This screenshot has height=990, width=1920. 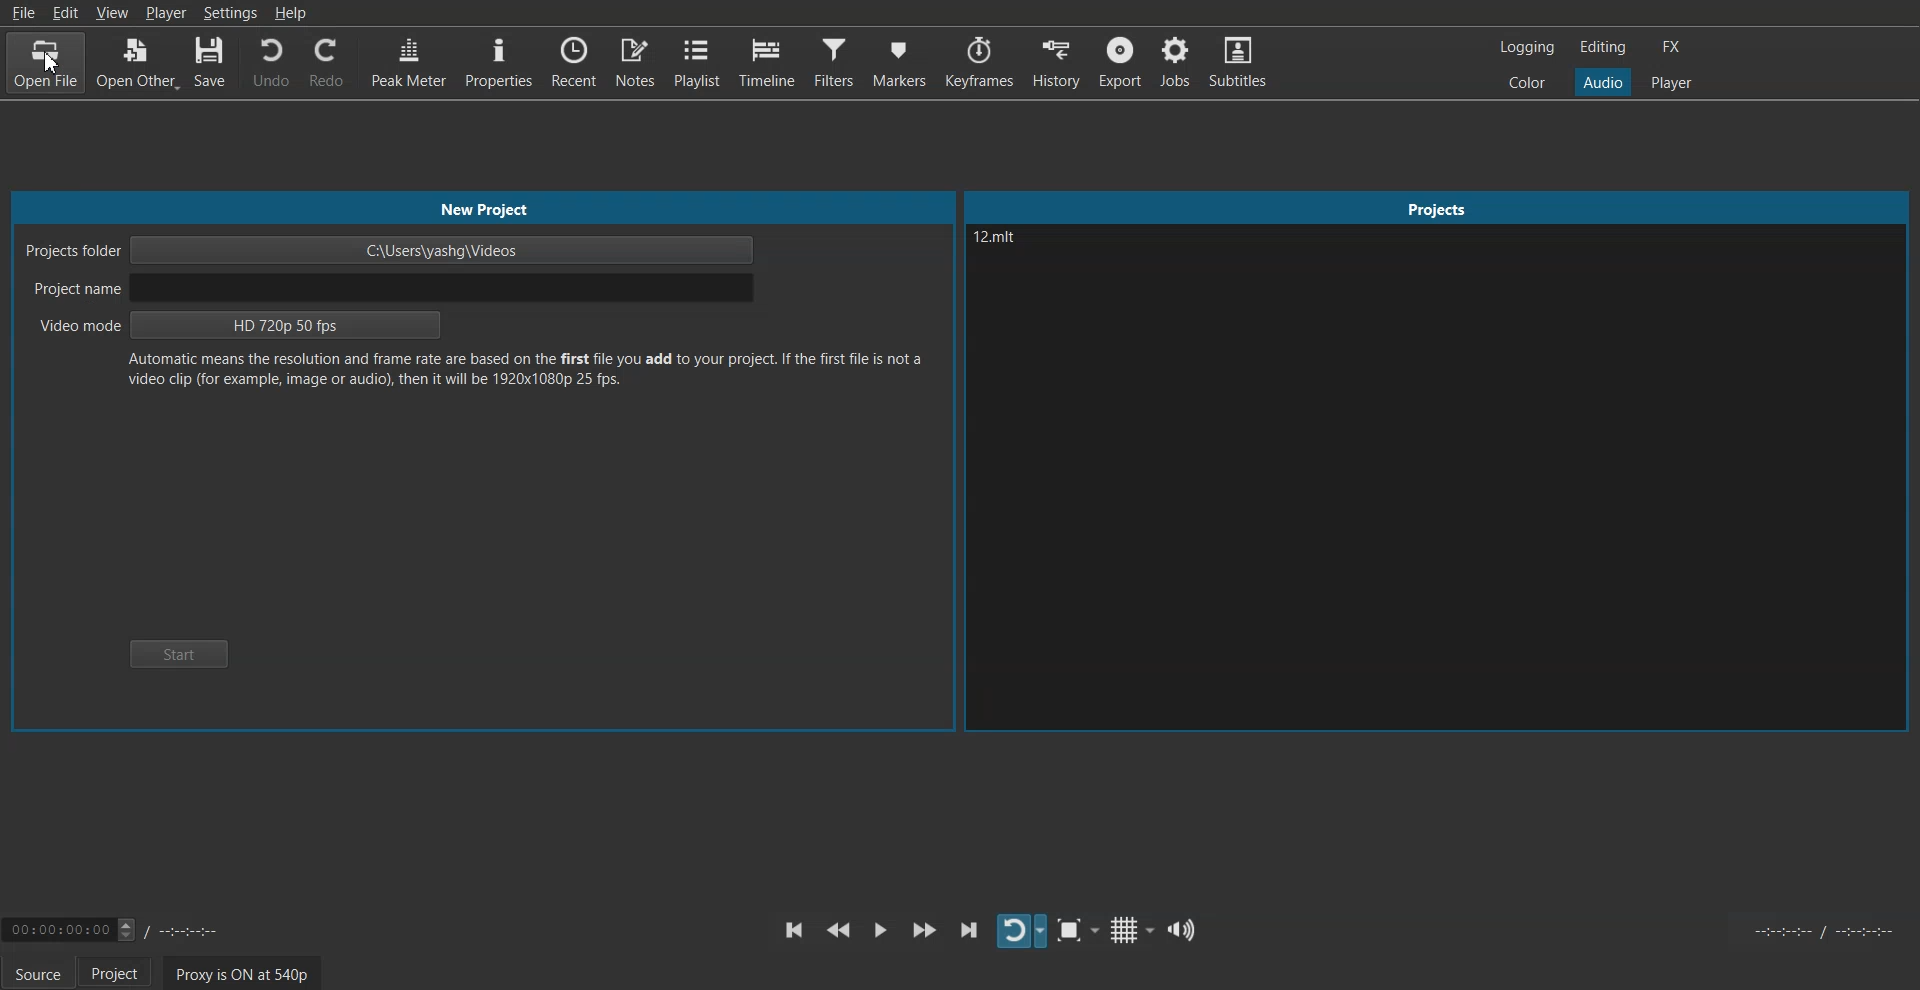 I want to click on View, so click(x=112, y=12).